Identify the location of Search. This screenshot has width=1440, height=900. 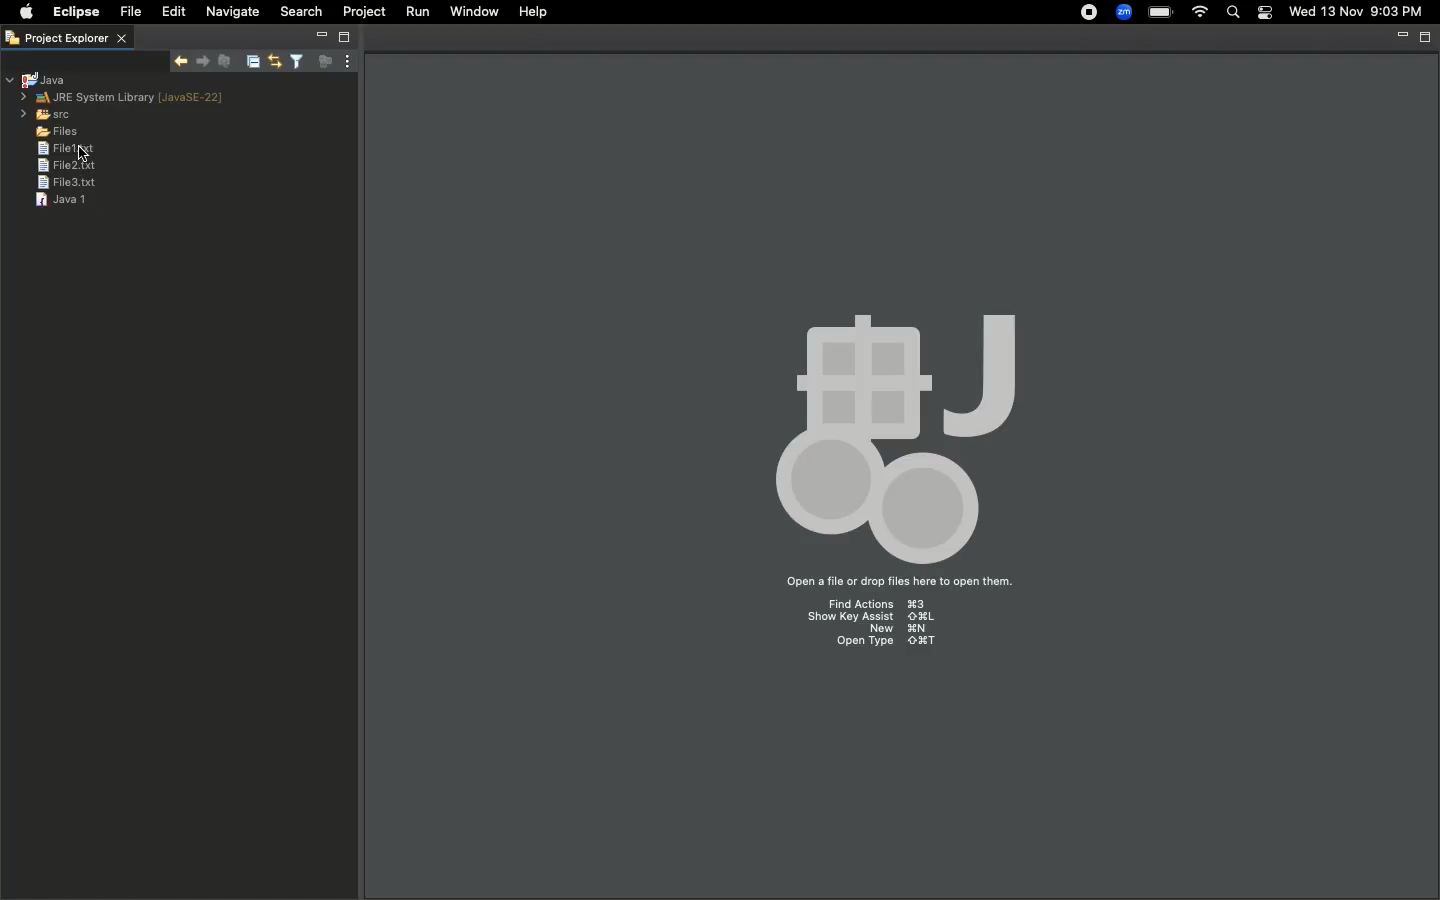
(302, 11).